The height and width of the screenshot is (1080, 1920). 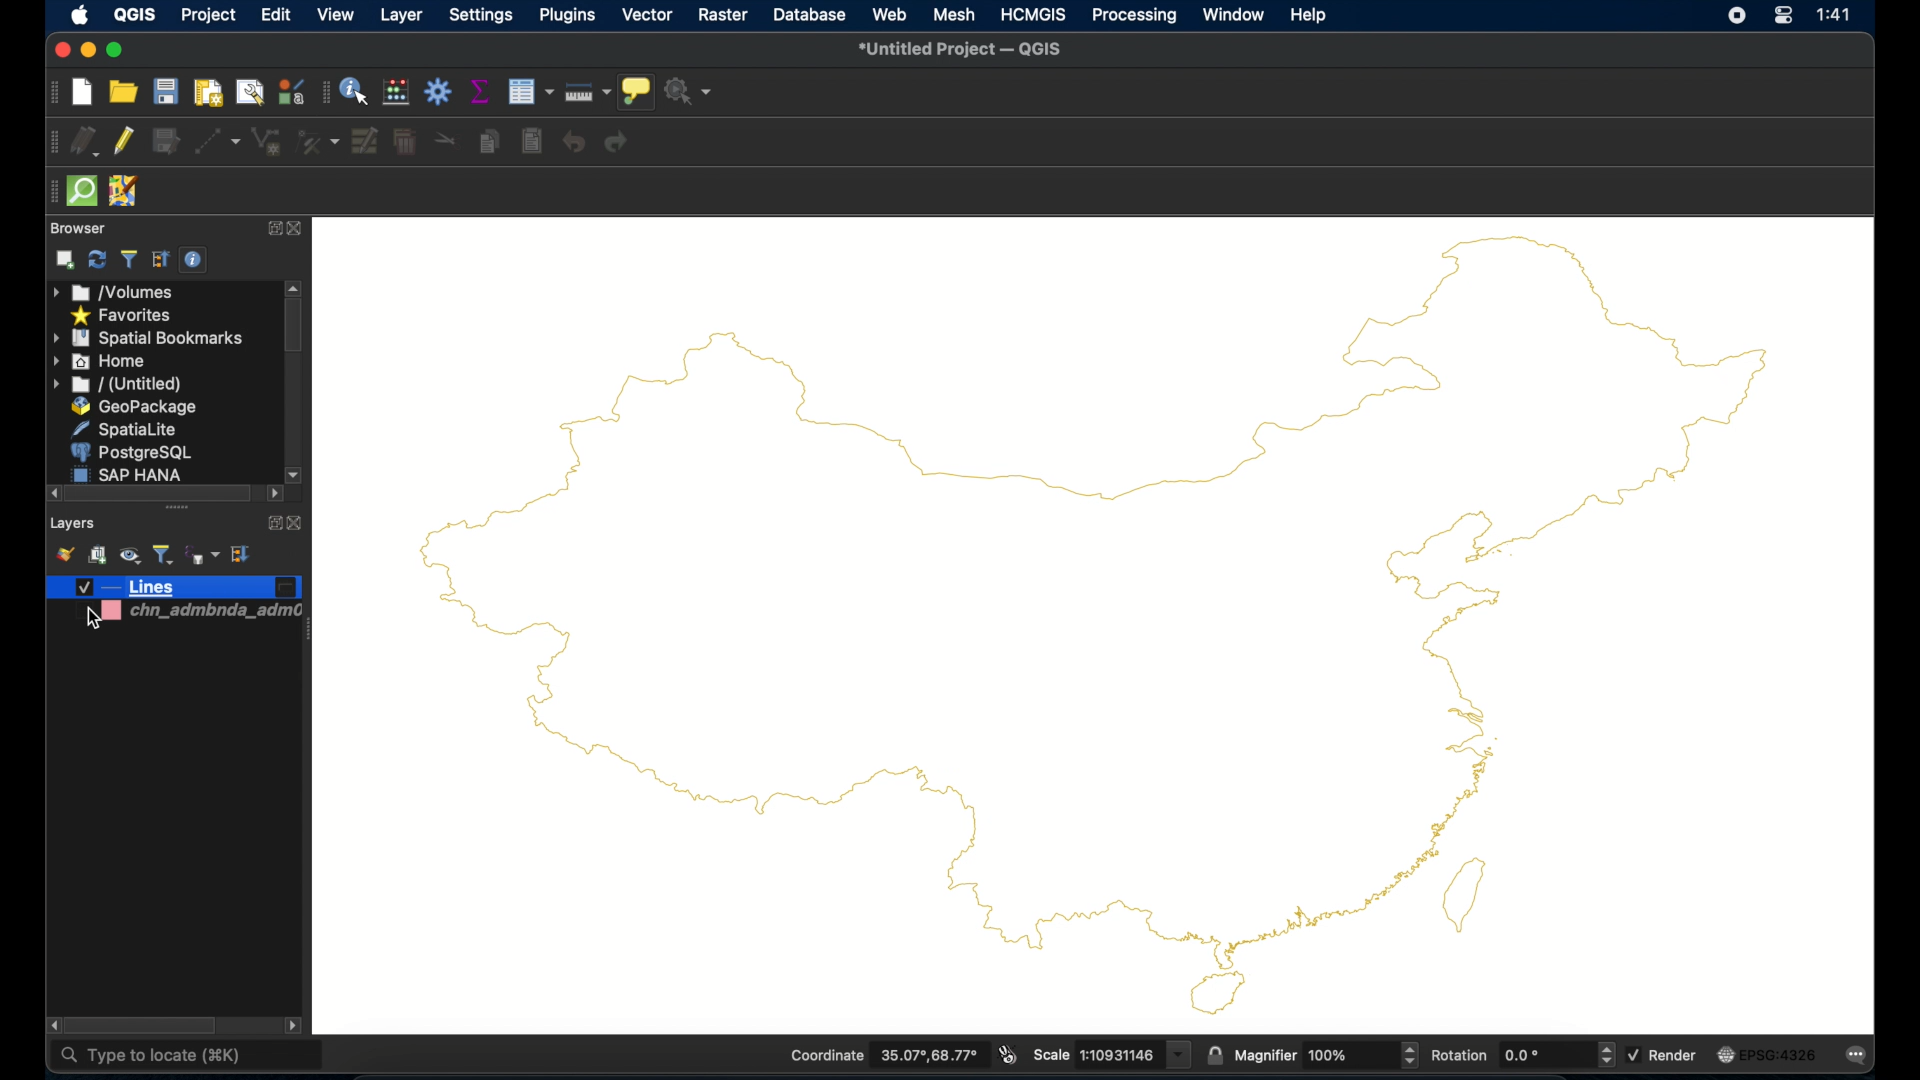 What do you see at coordinates (617, 143) in the screenshot?
I see `redo` at bounding box center [617, 143].